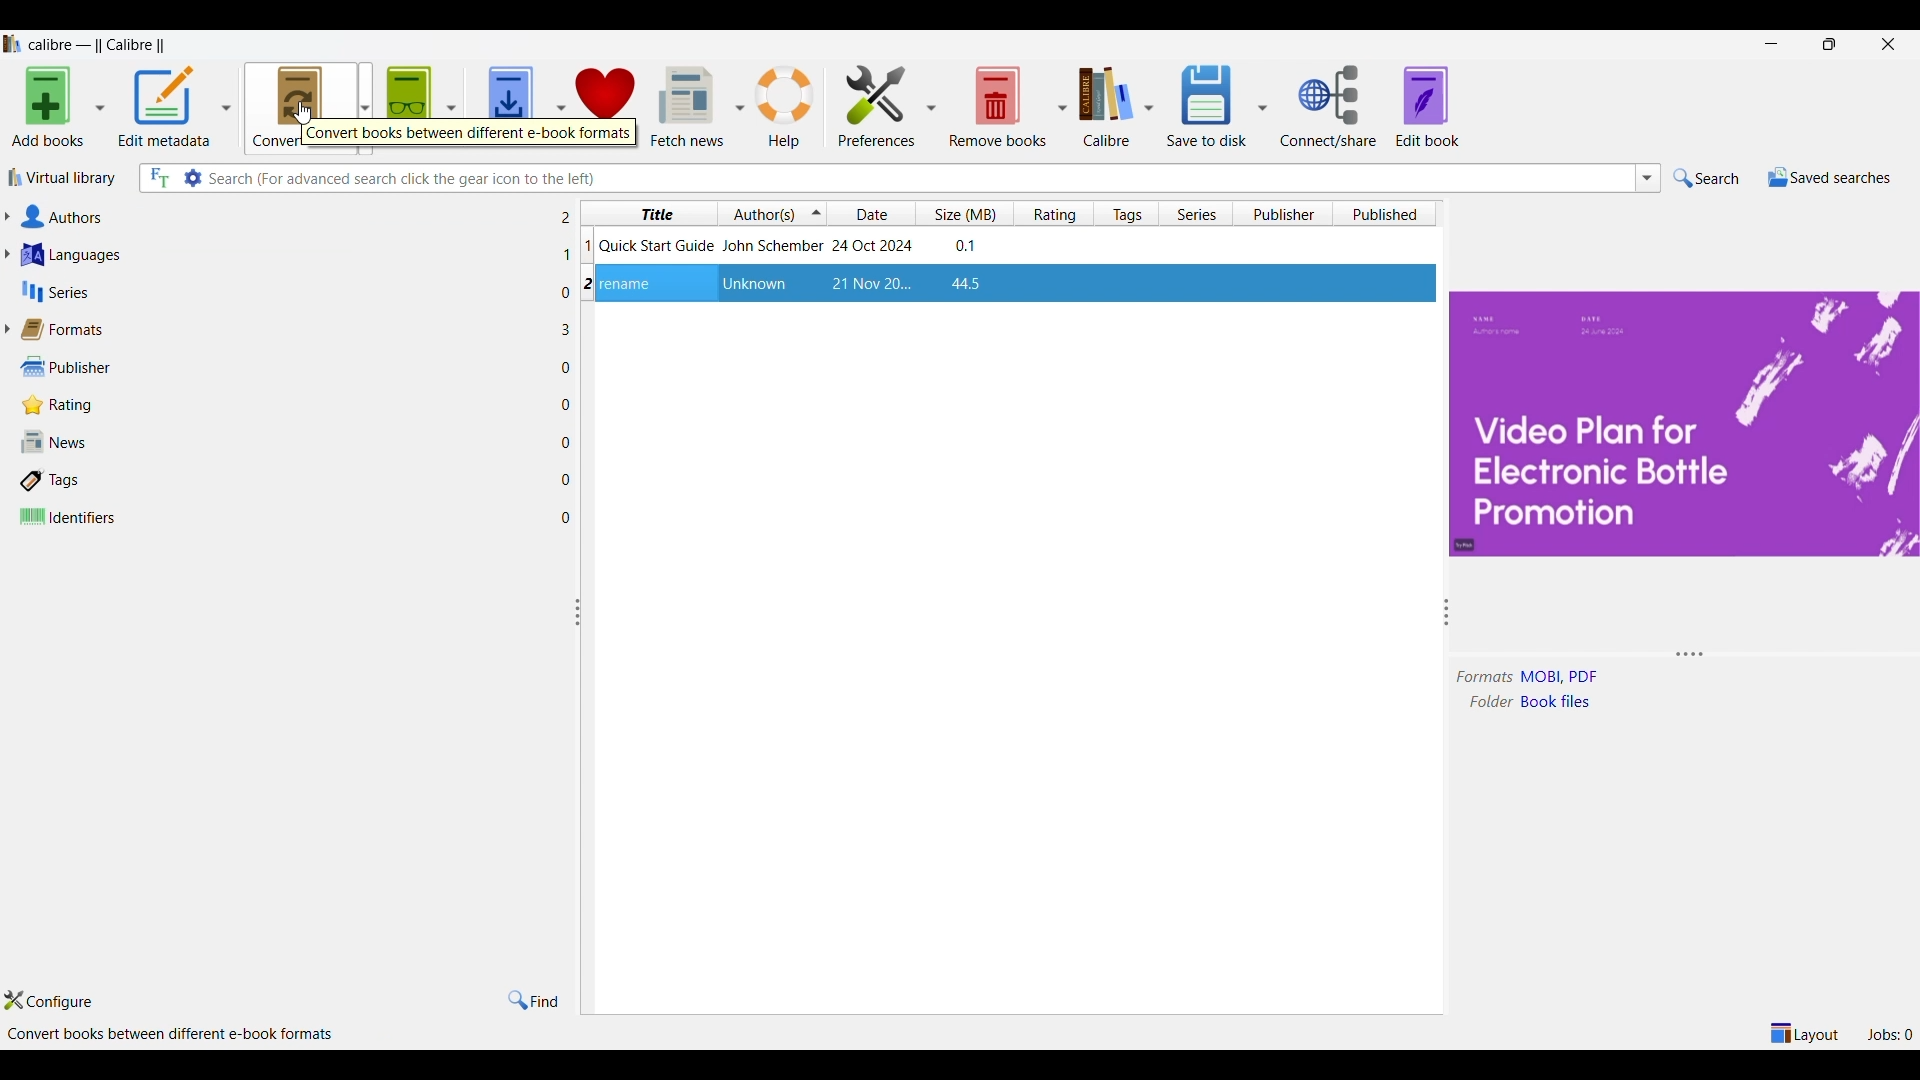 This screenshot has height=1080, width=1920. Describe the element at coordinates (284, 367) in the screenshot. I see `Publisher` at that location.